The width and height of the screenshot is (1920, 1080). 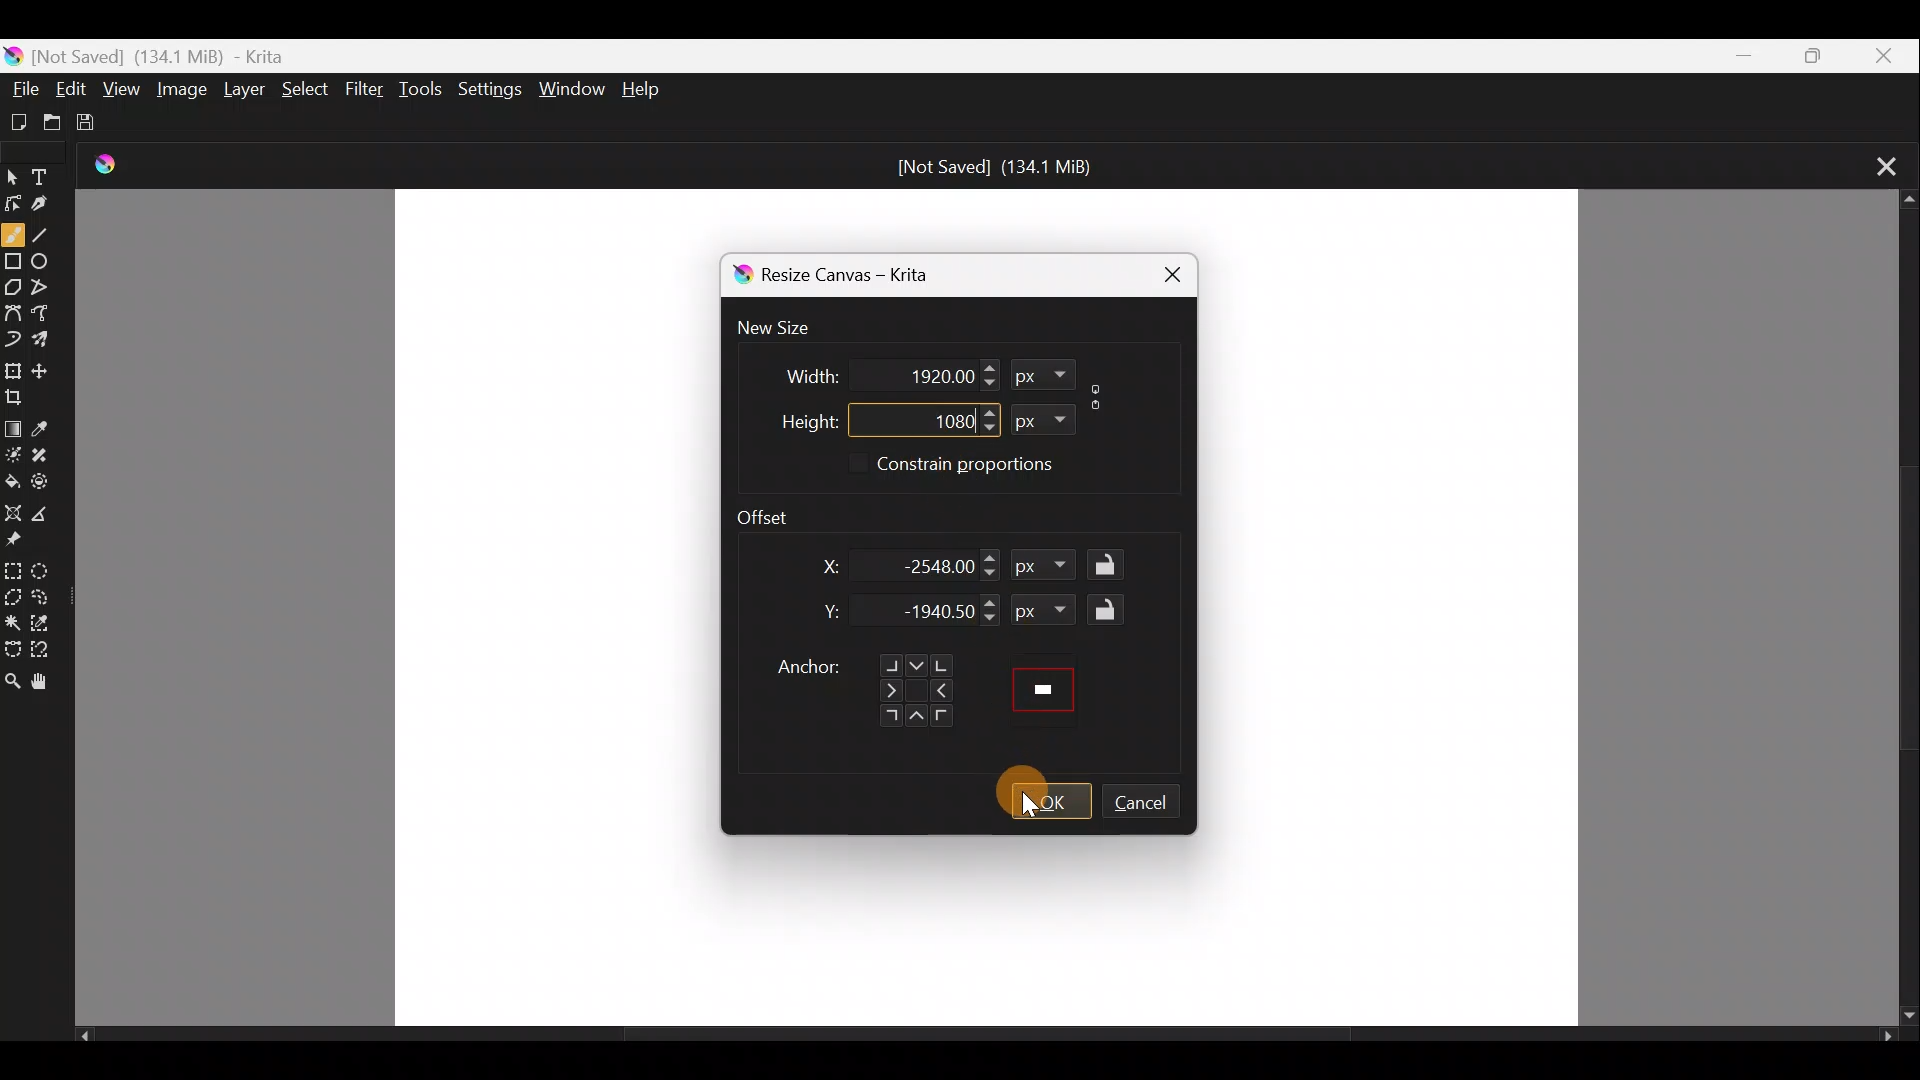 What do you see at coordinates (1162, 272) in the screenshot?
I see `Close` at bounding box center [1162, 272].